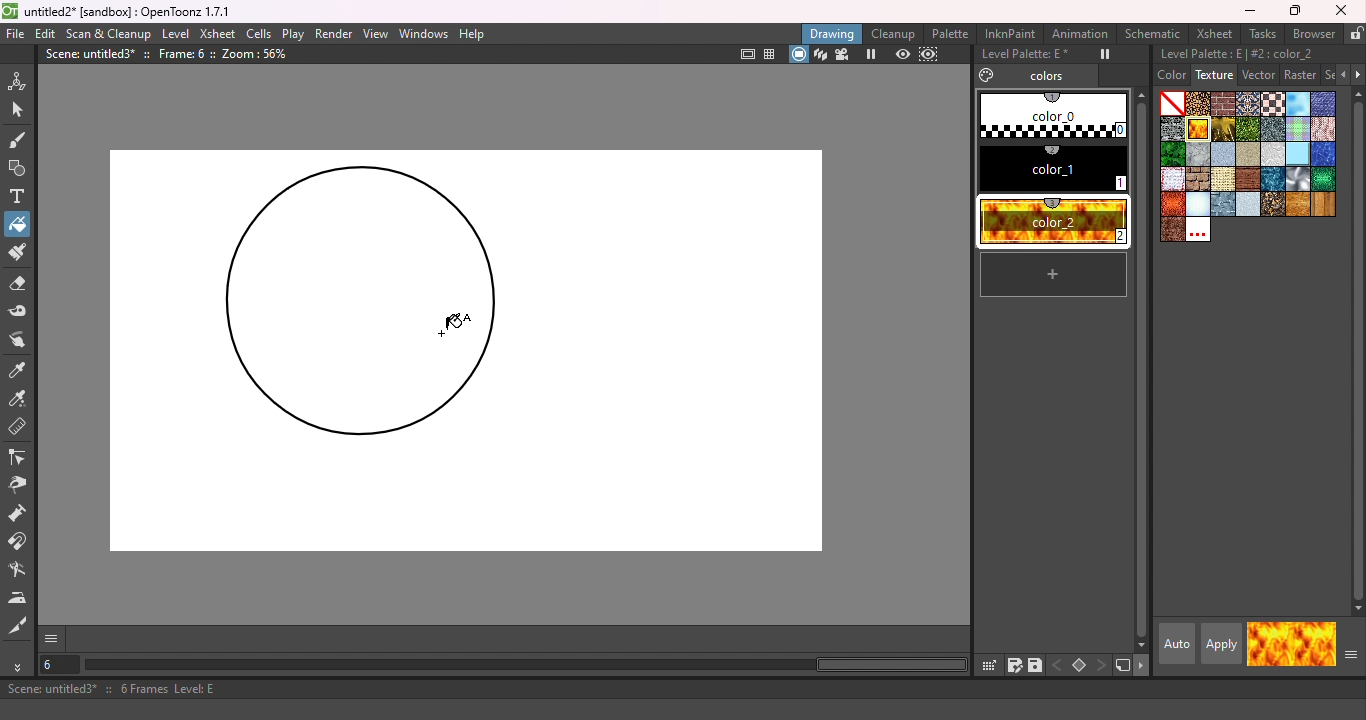 This screenshot has width=1366, height=720. I want to click on Render, so click(336, 34).